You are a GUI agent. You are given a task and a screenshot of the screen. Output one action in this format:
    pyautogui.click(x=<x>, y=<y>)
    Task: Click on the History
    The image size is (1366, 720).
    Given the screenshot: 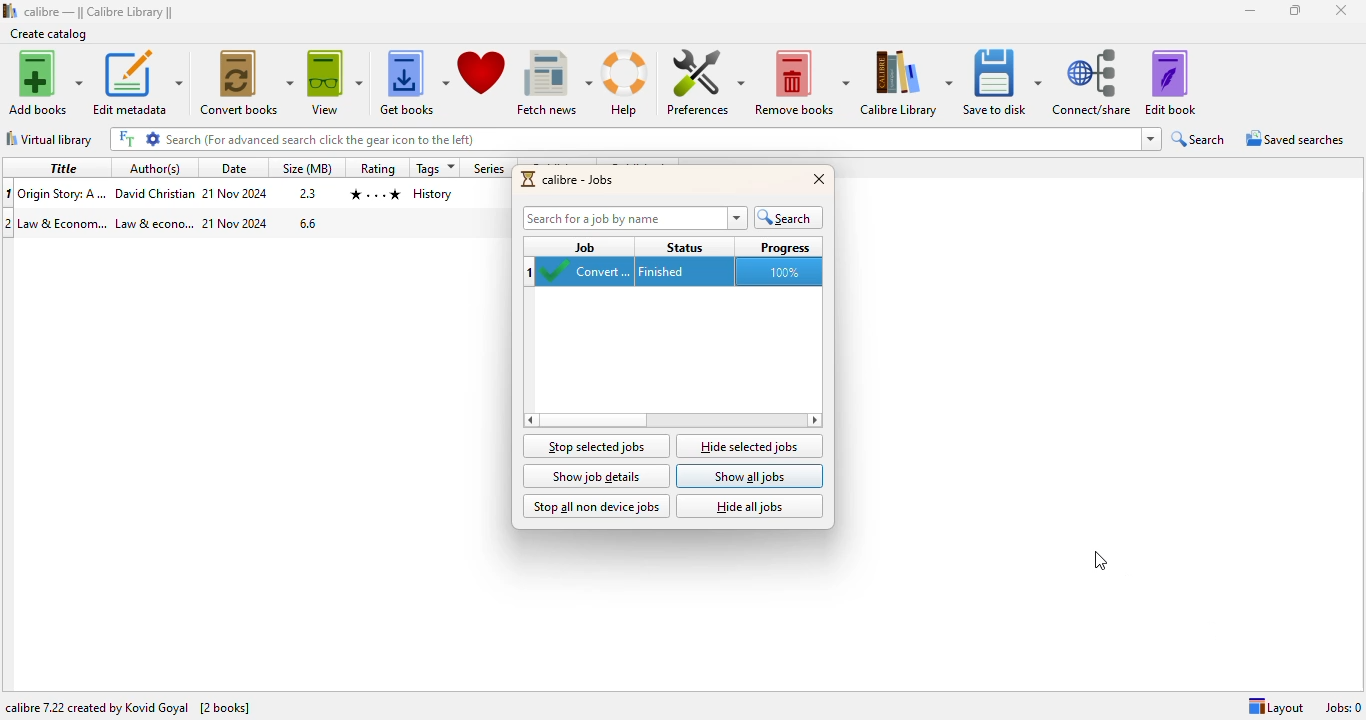 What is the action you would take?
    pyautogui.click(x=432, y=195)
    